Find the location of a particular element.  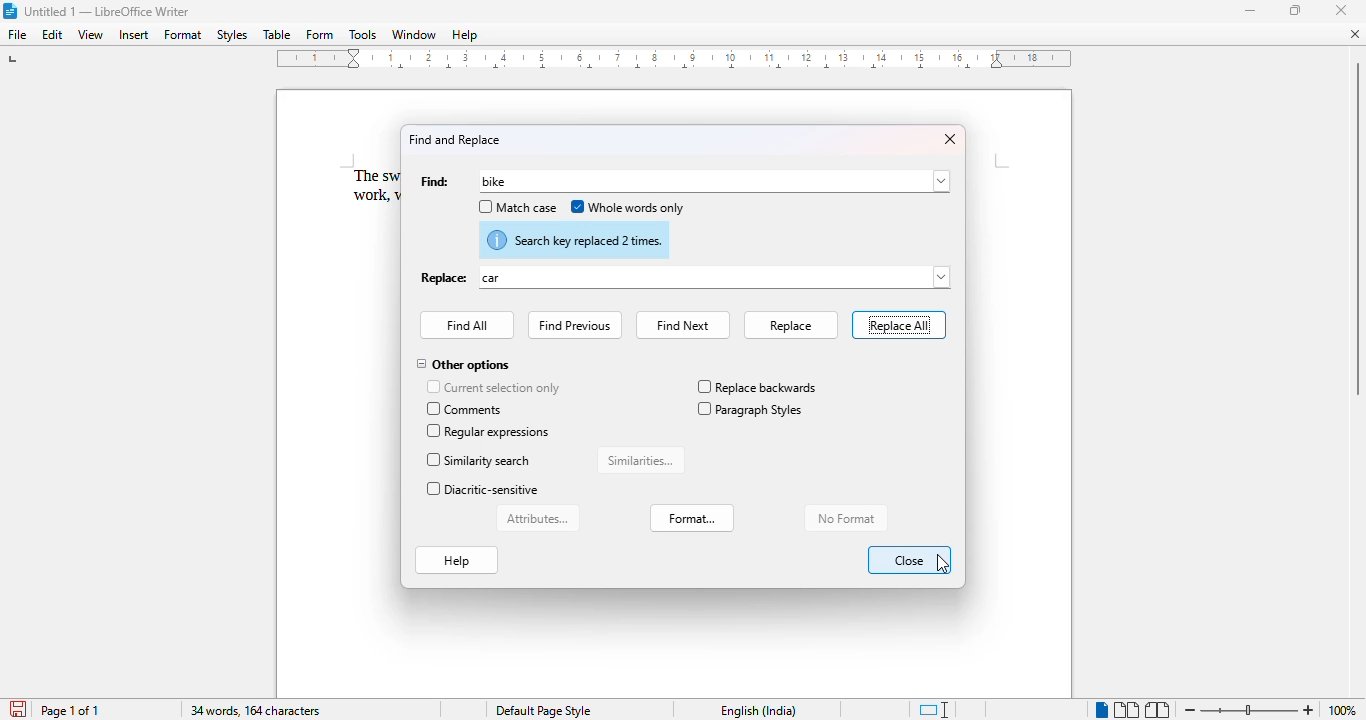

minimize is located at coordinates (1251, 10).